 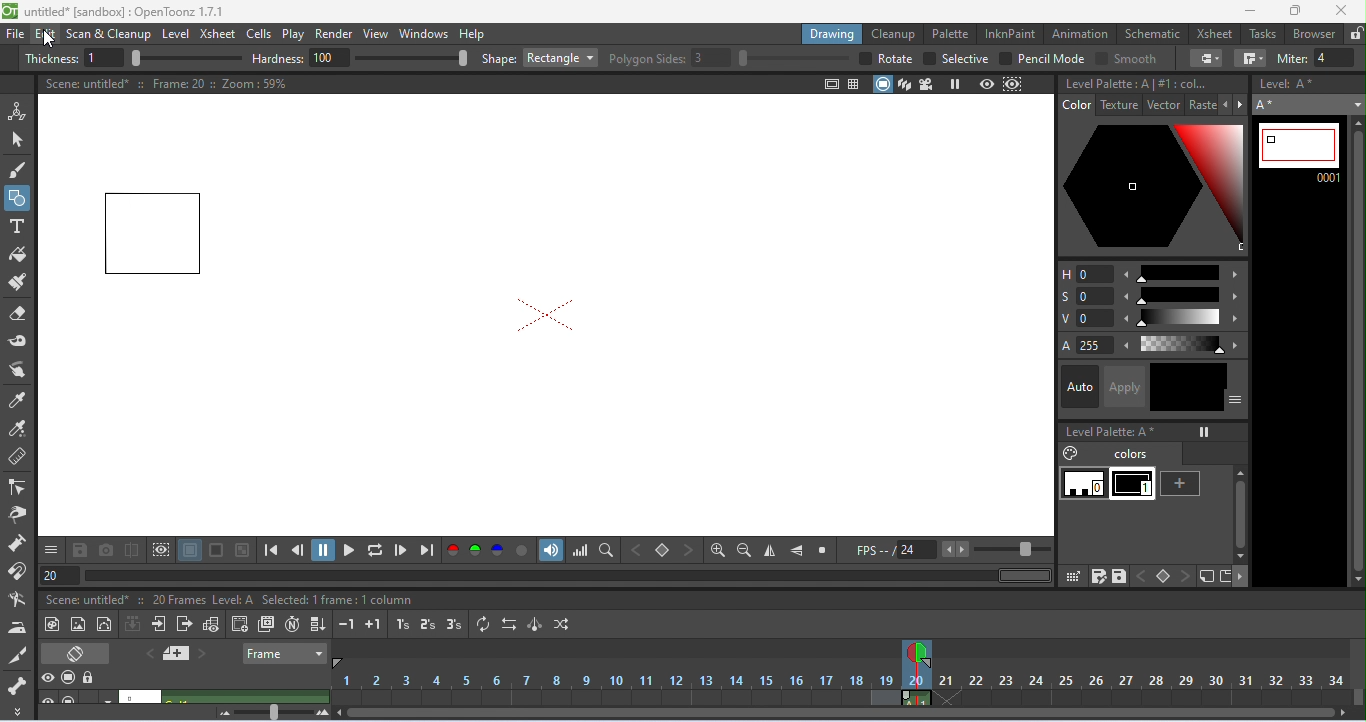 What do you see at coordinates (258, 33) in the screenshot?
I see `cells` at bounding box center [258, 33].